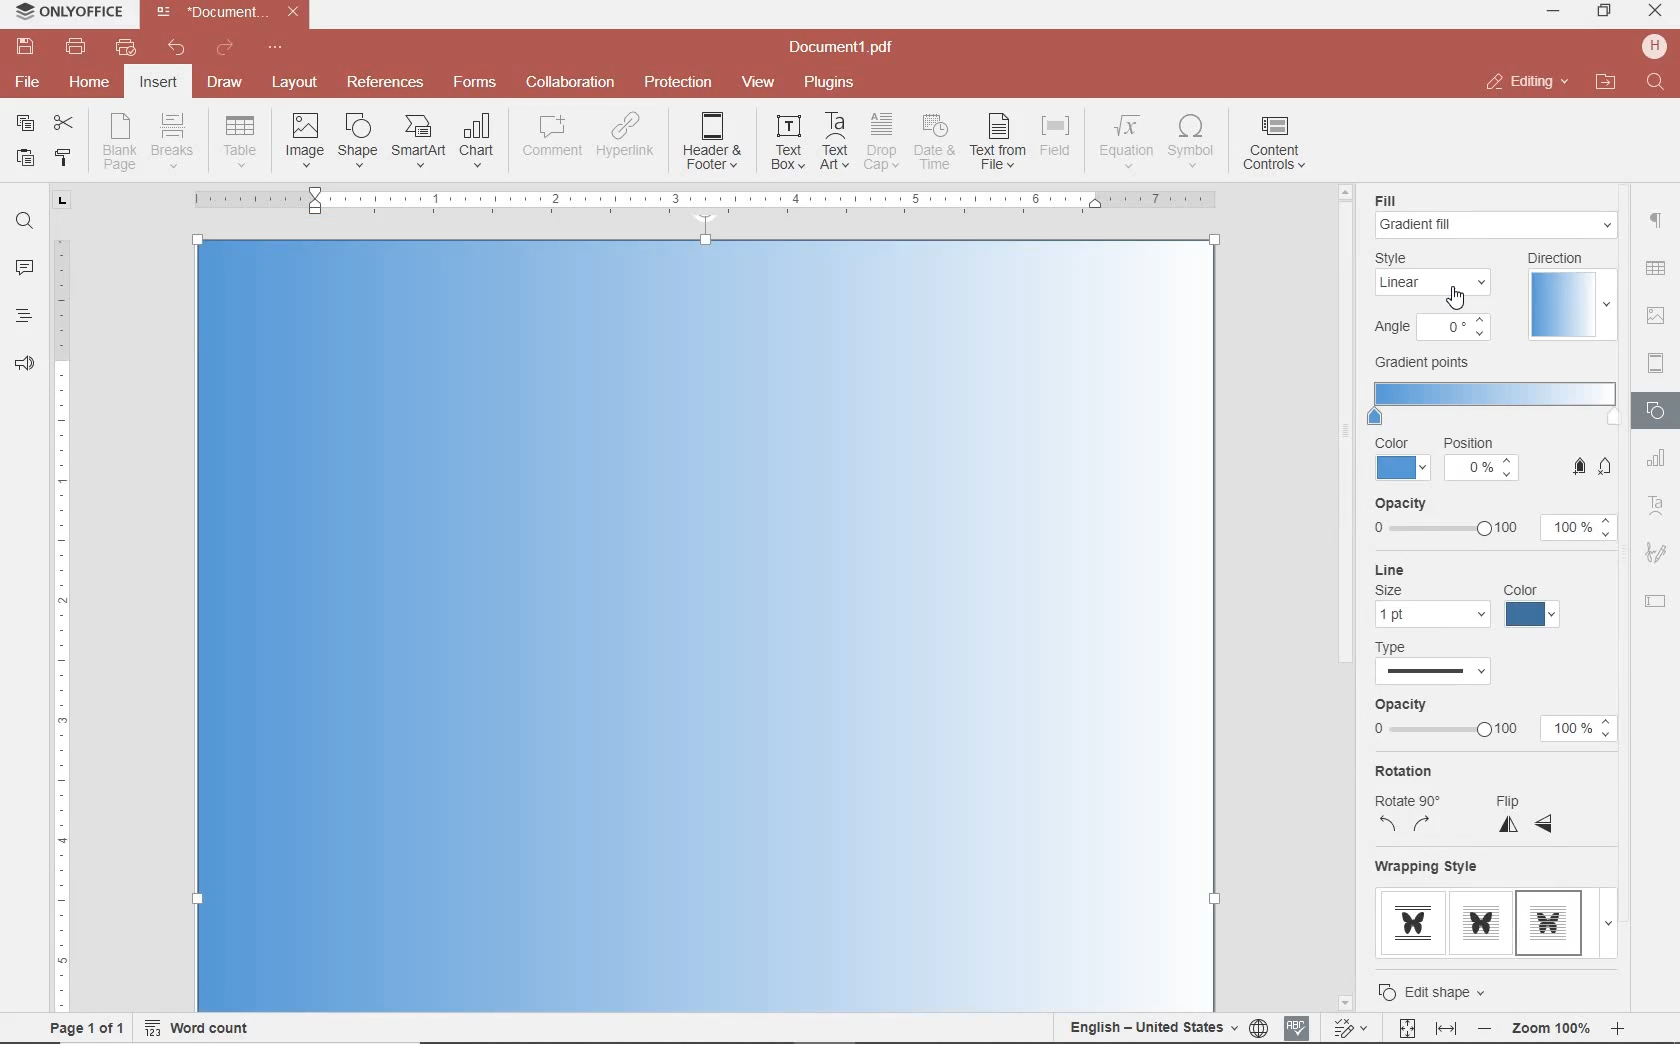 This screenshot has width=1680, height=1044. What do you see at coordinates (1424, 1029) in the screenshot?
I see `fit to page and width` at bounding box center [1424, 1029].